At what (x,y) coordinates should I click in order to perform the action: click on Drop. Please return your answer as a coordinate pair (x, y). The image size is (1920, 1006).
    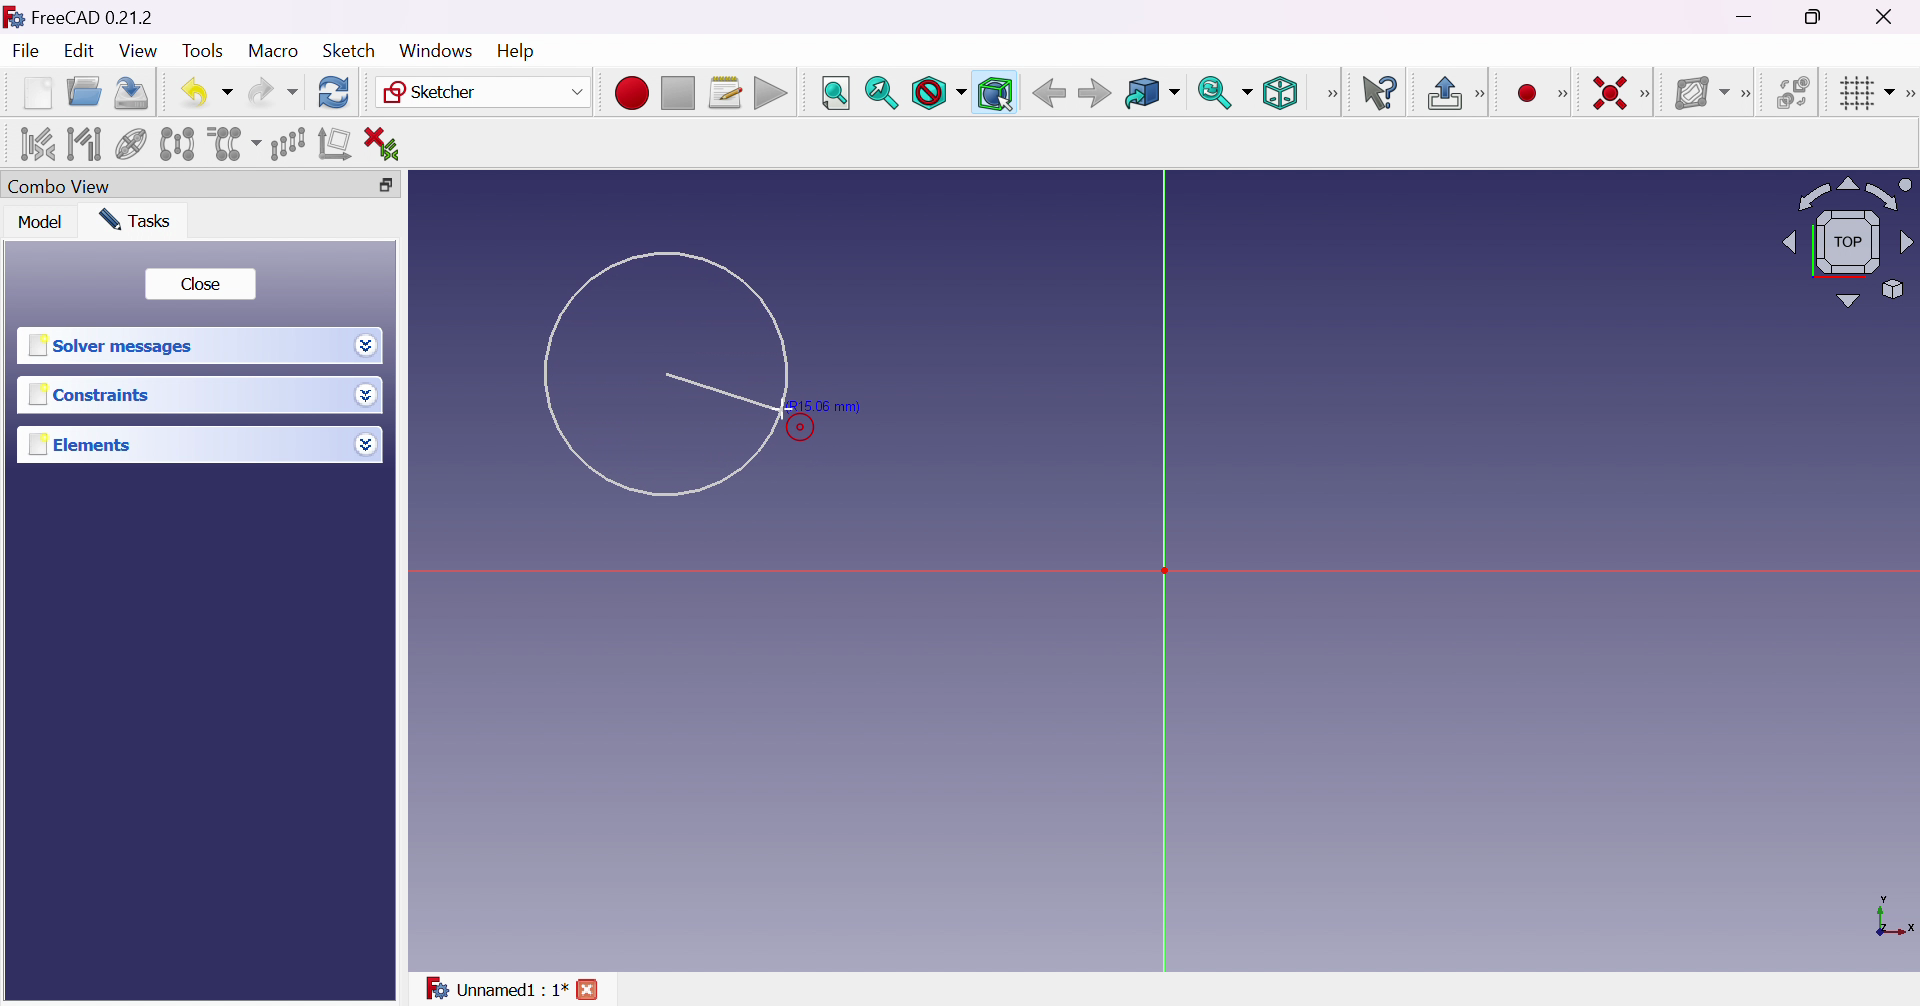
    Looking at the image, I should click on (369, 397).